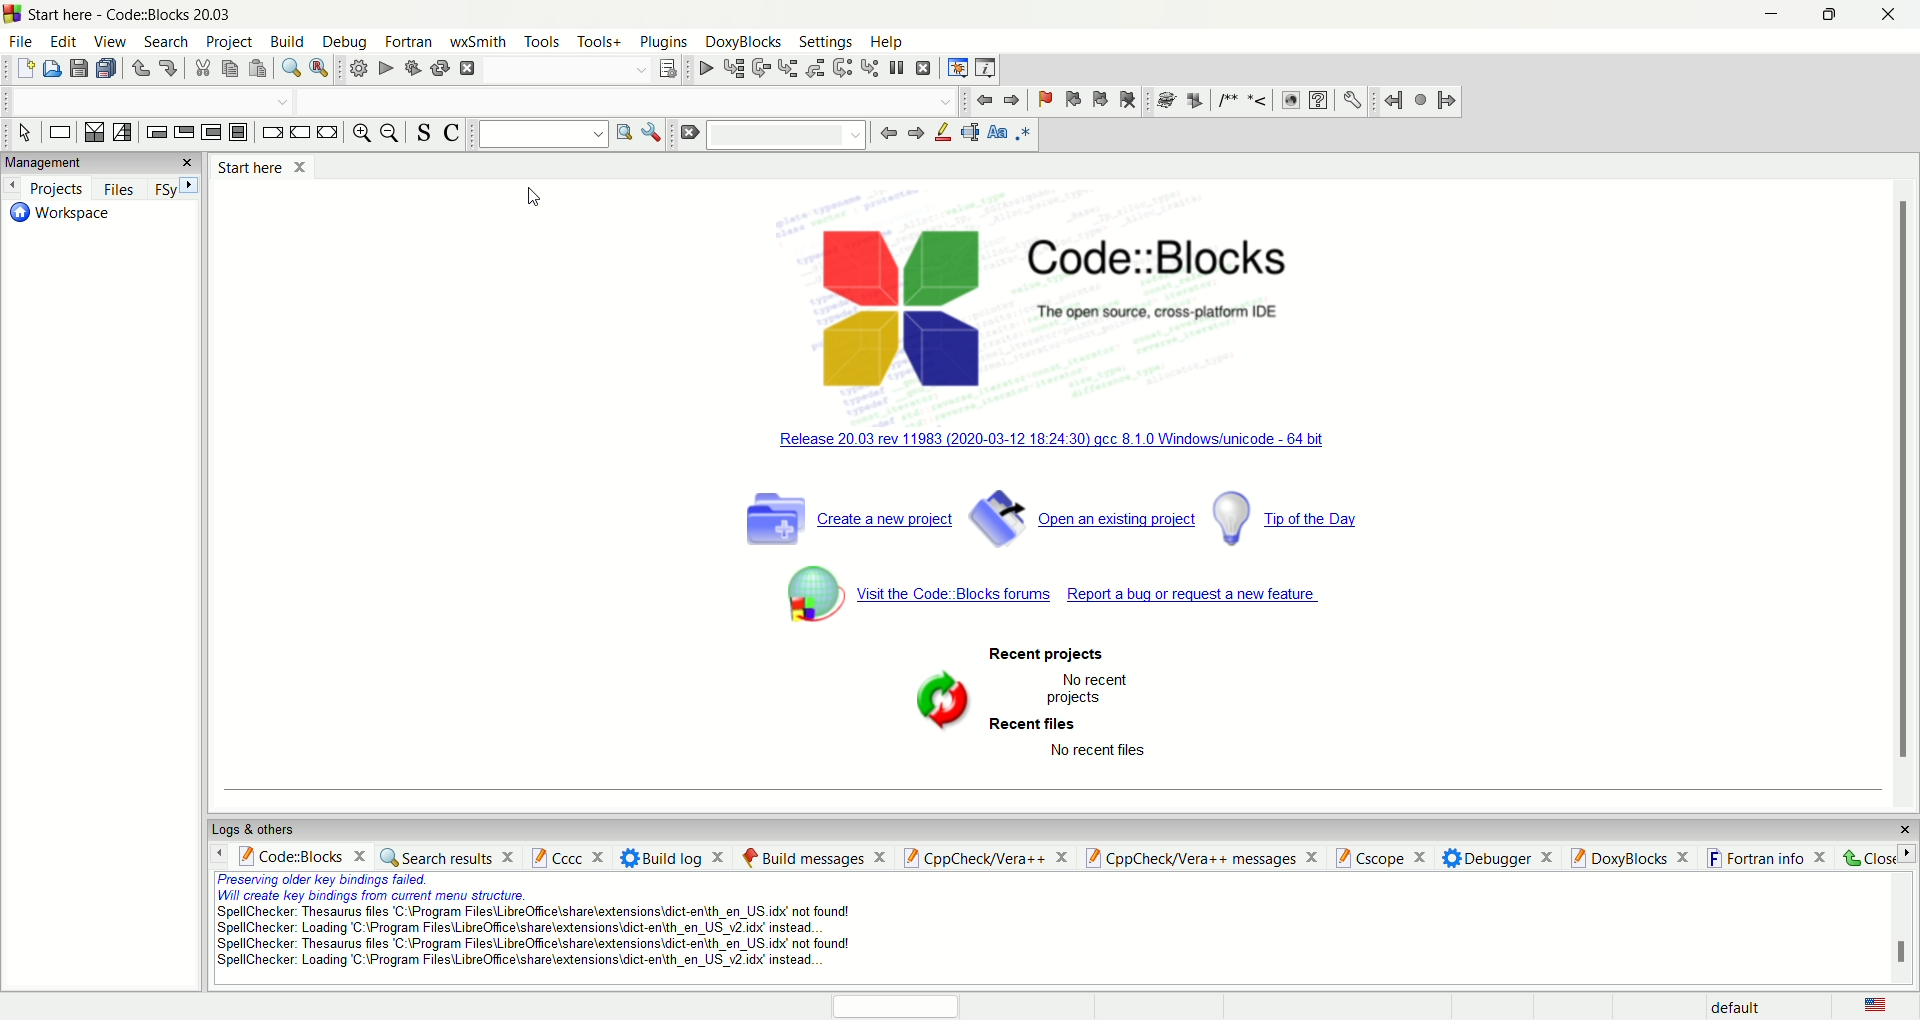 The height and width of the screenshot is (1020, 1920). What do you see at coordinates (565, 71) in the screenshot?
I see `Search` at bounding box center [565, 71].